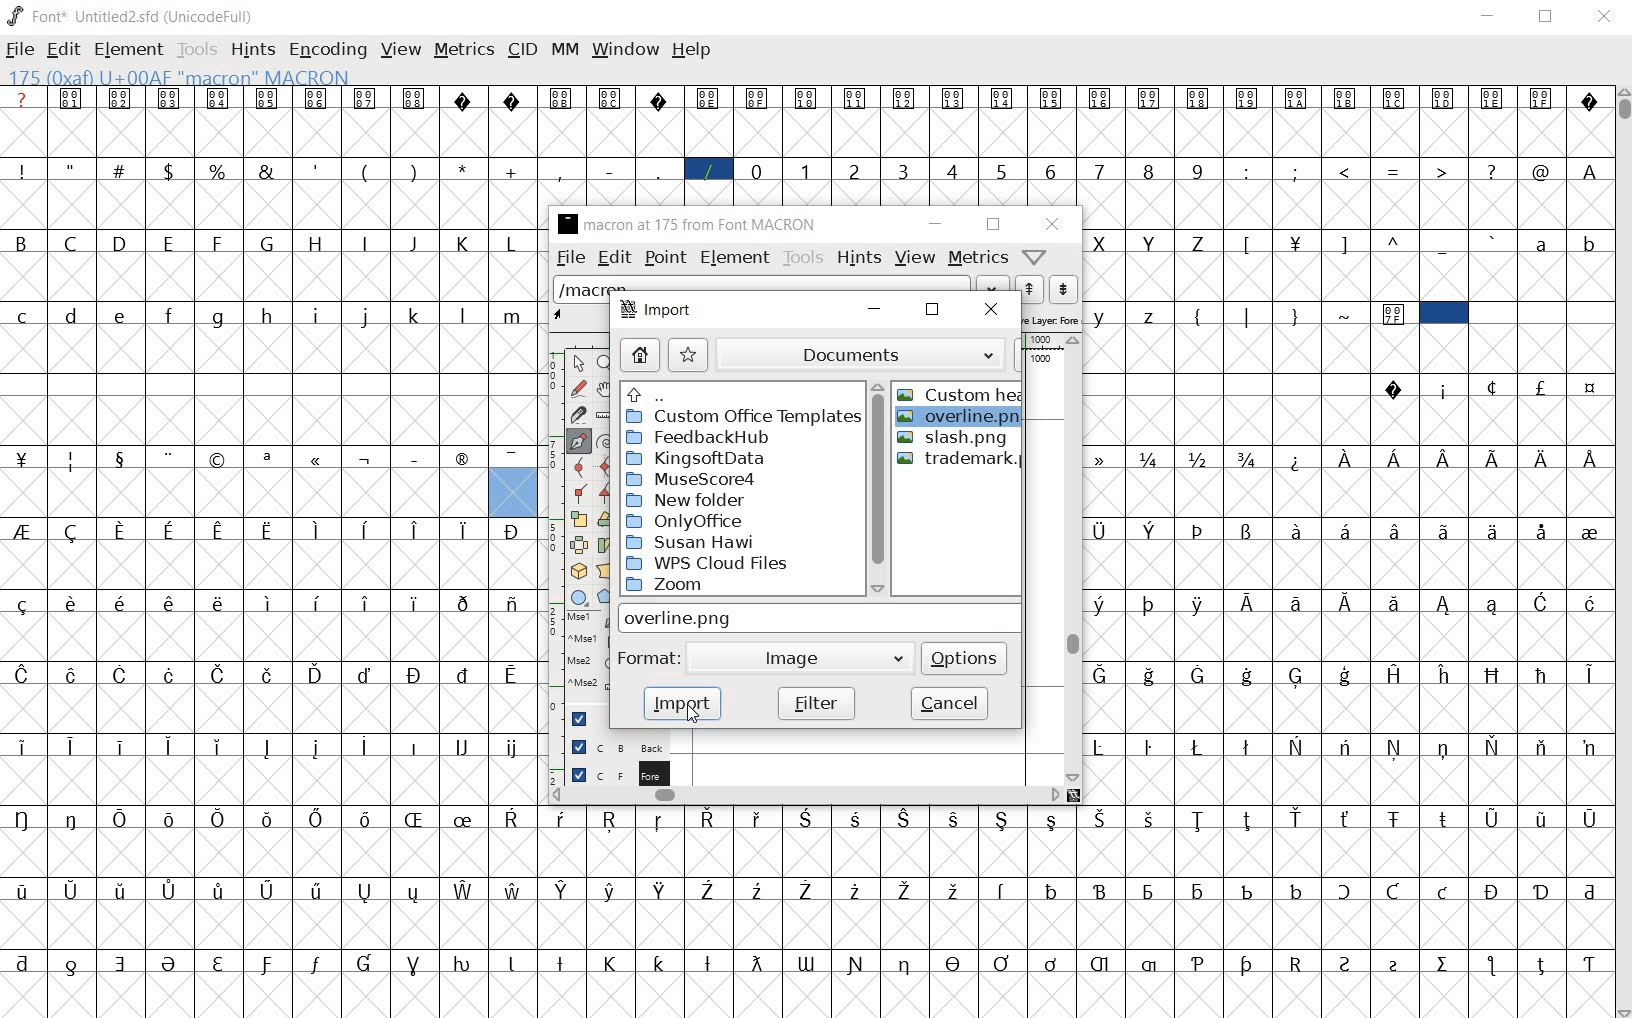 This screenshot has height=1018, width=1632. I want to click on Symbol, so click(171, 889).